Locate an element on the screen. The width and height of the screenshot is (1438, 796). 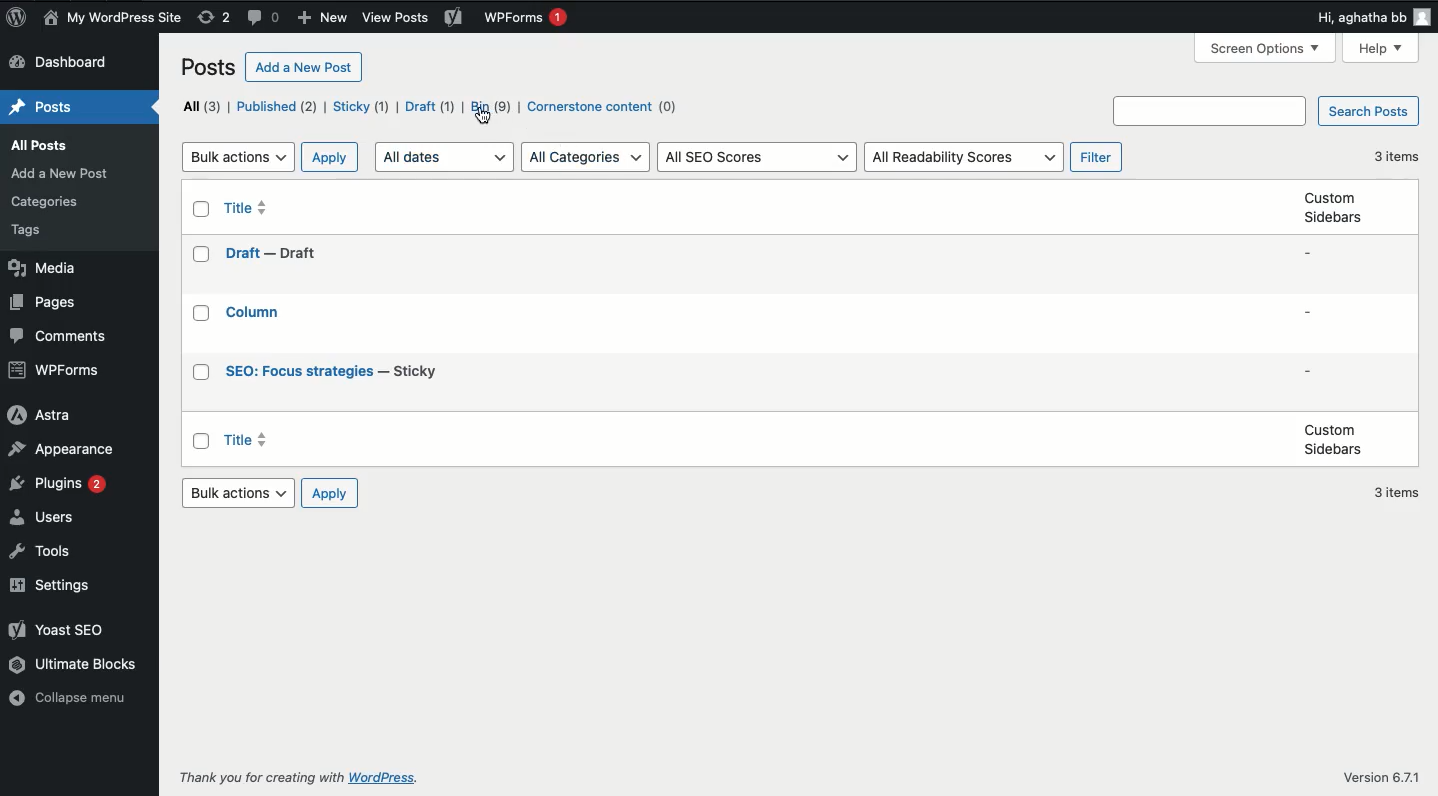
Search is located at coordinates (1209, 110).